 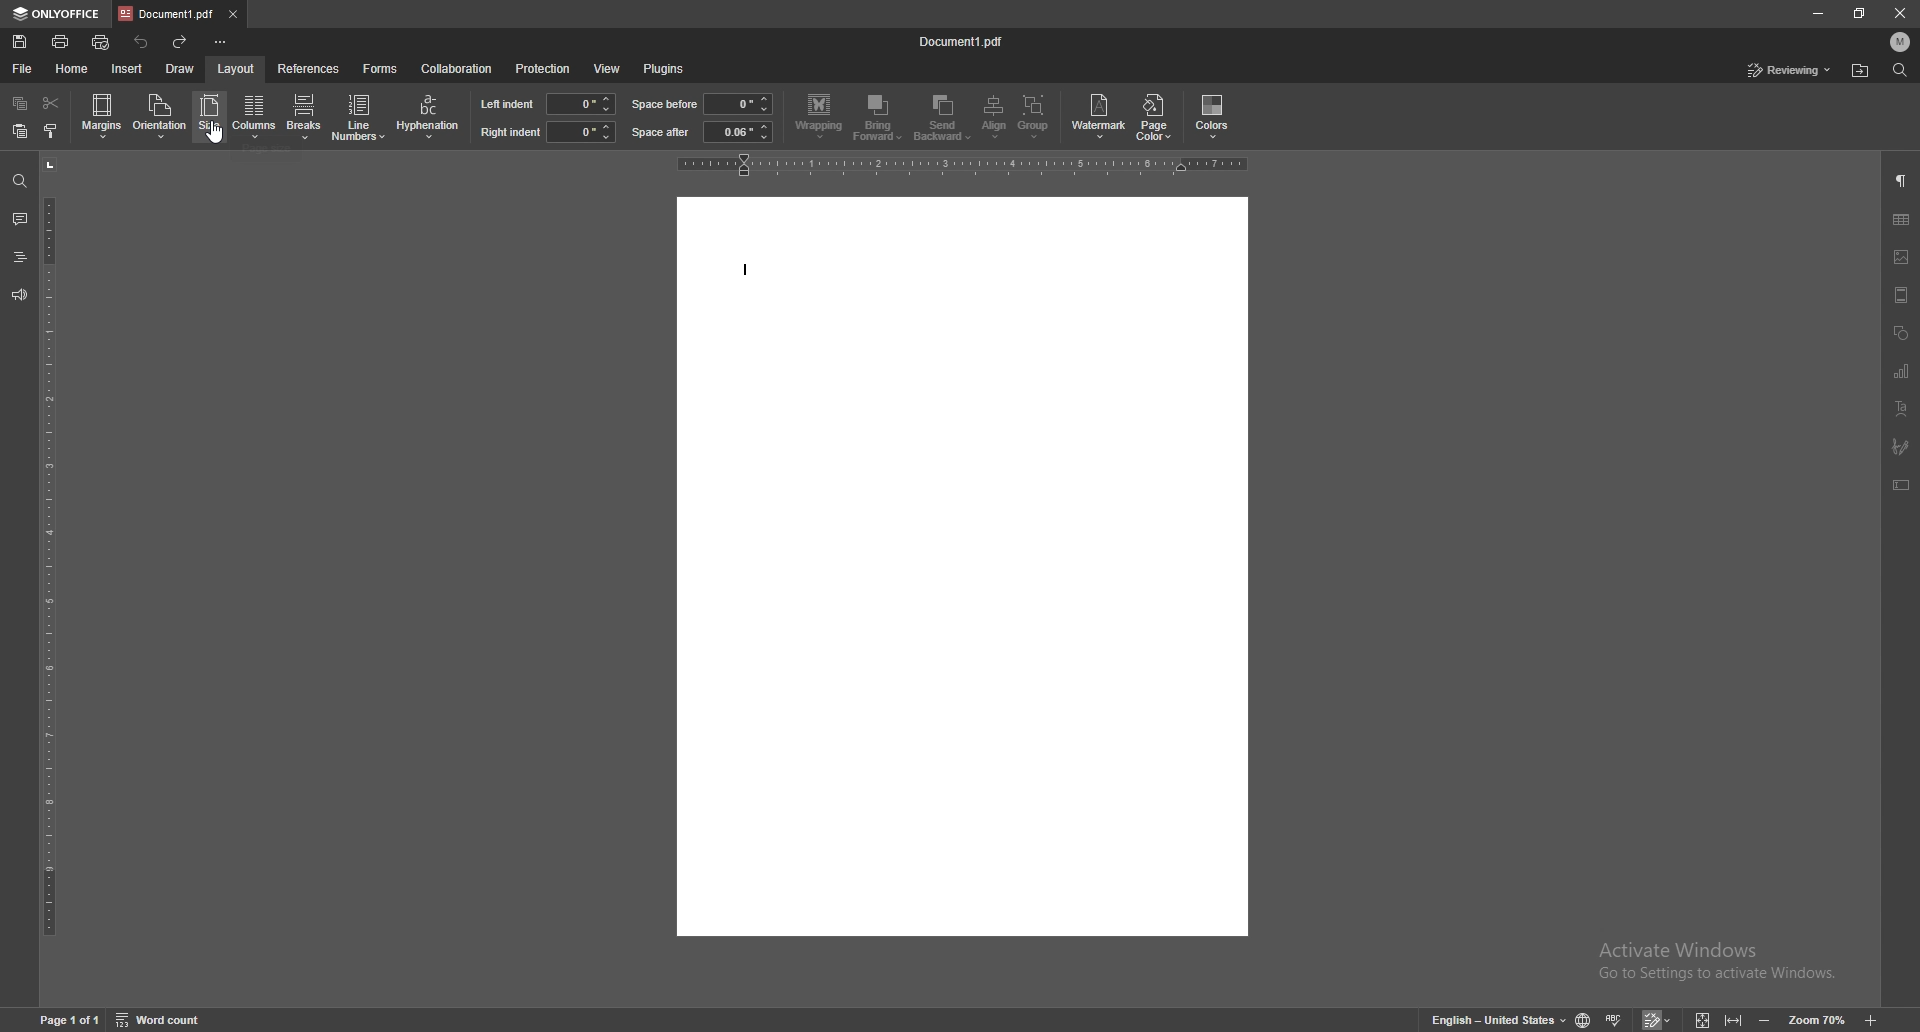 What do you see at coordinates (1816, 1020) in the screenshot?
I see `zoom 70%` at bounding box center [1816, 1020].